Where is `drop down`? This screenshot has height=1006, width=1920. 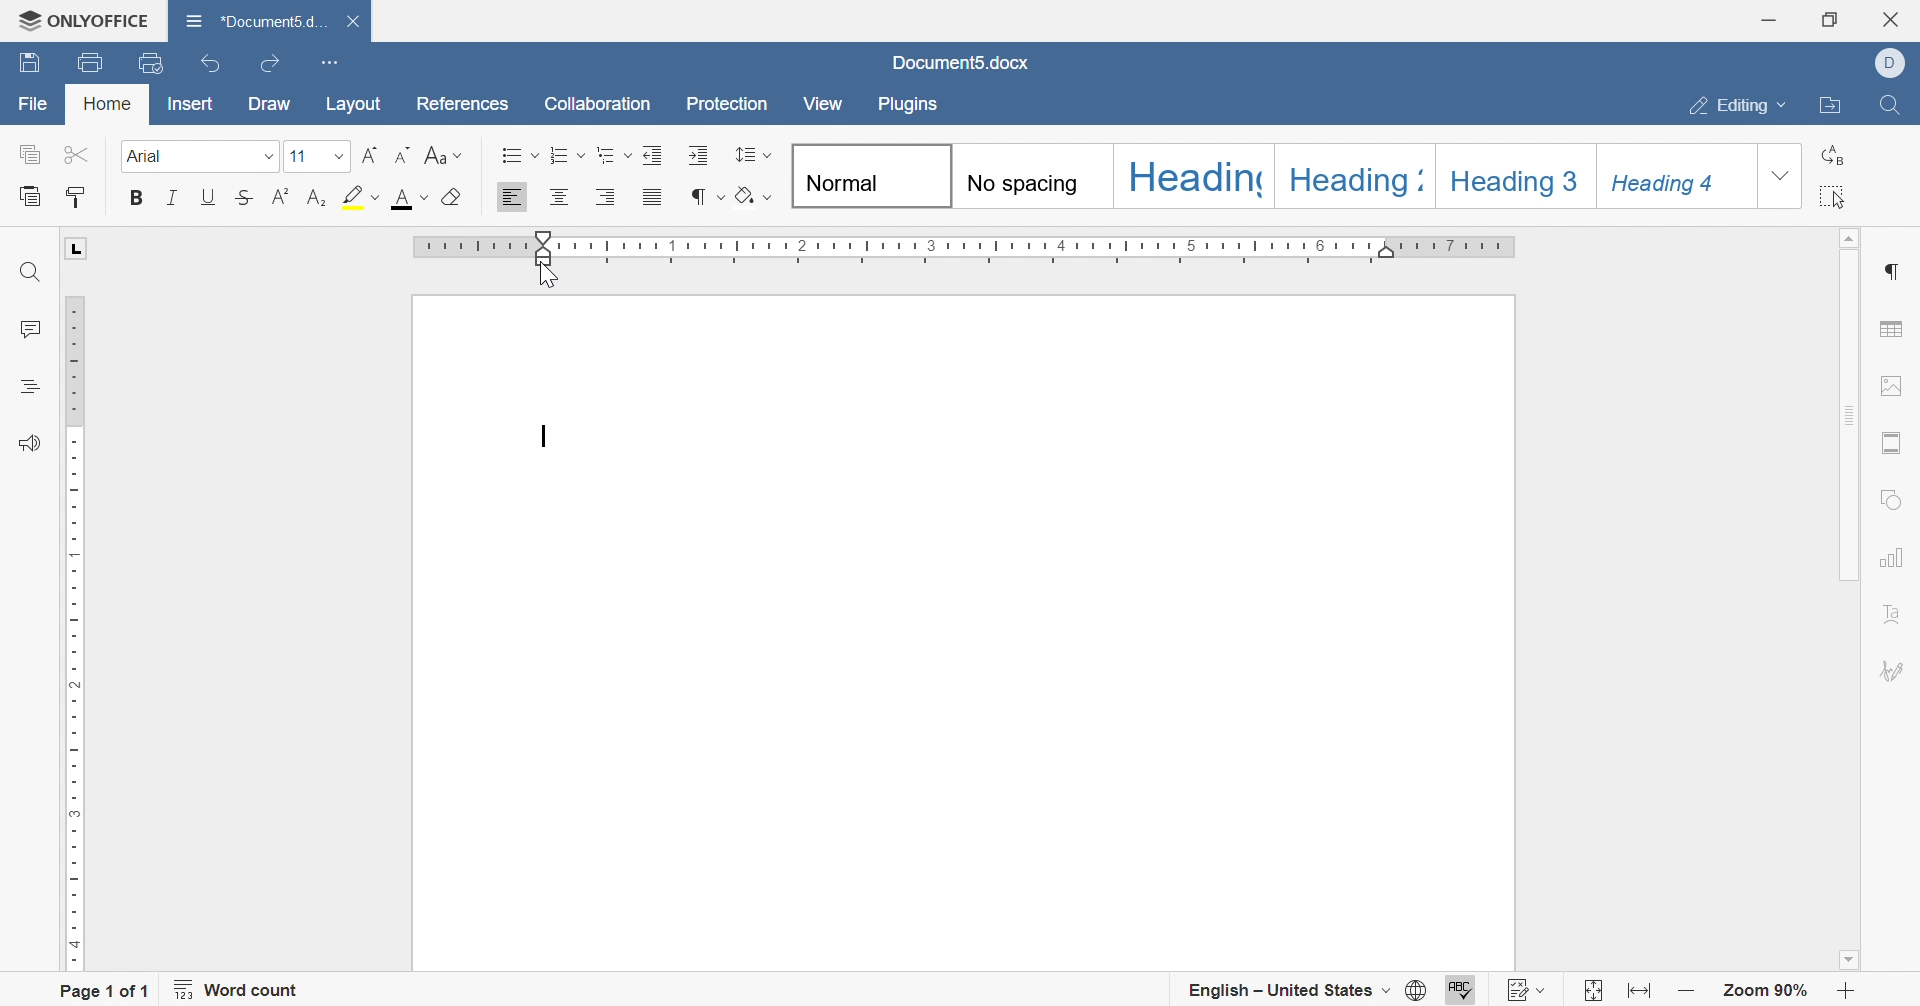 drop down is located at coordinates (267, 158).